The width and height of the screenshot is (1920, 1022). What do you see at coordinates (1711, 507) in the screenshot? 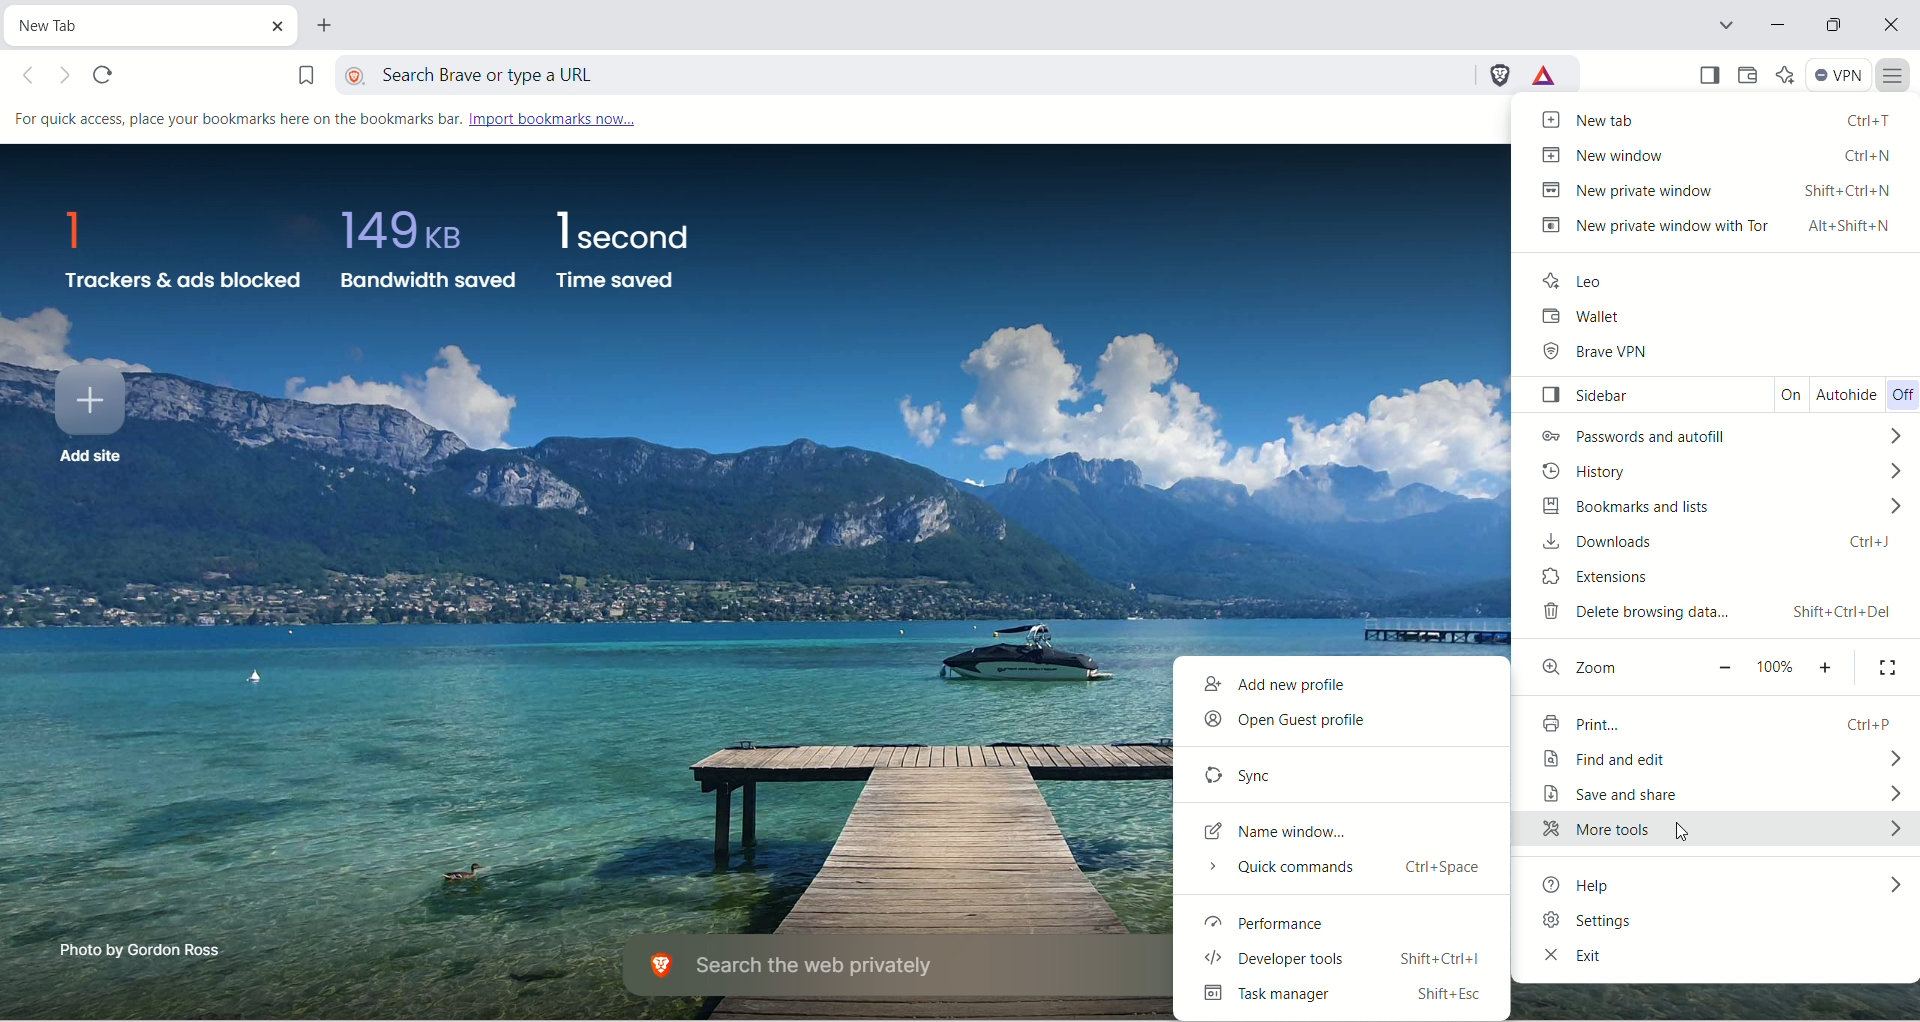
I see `bookmarks and lists` at bounding box center [1711, 507].